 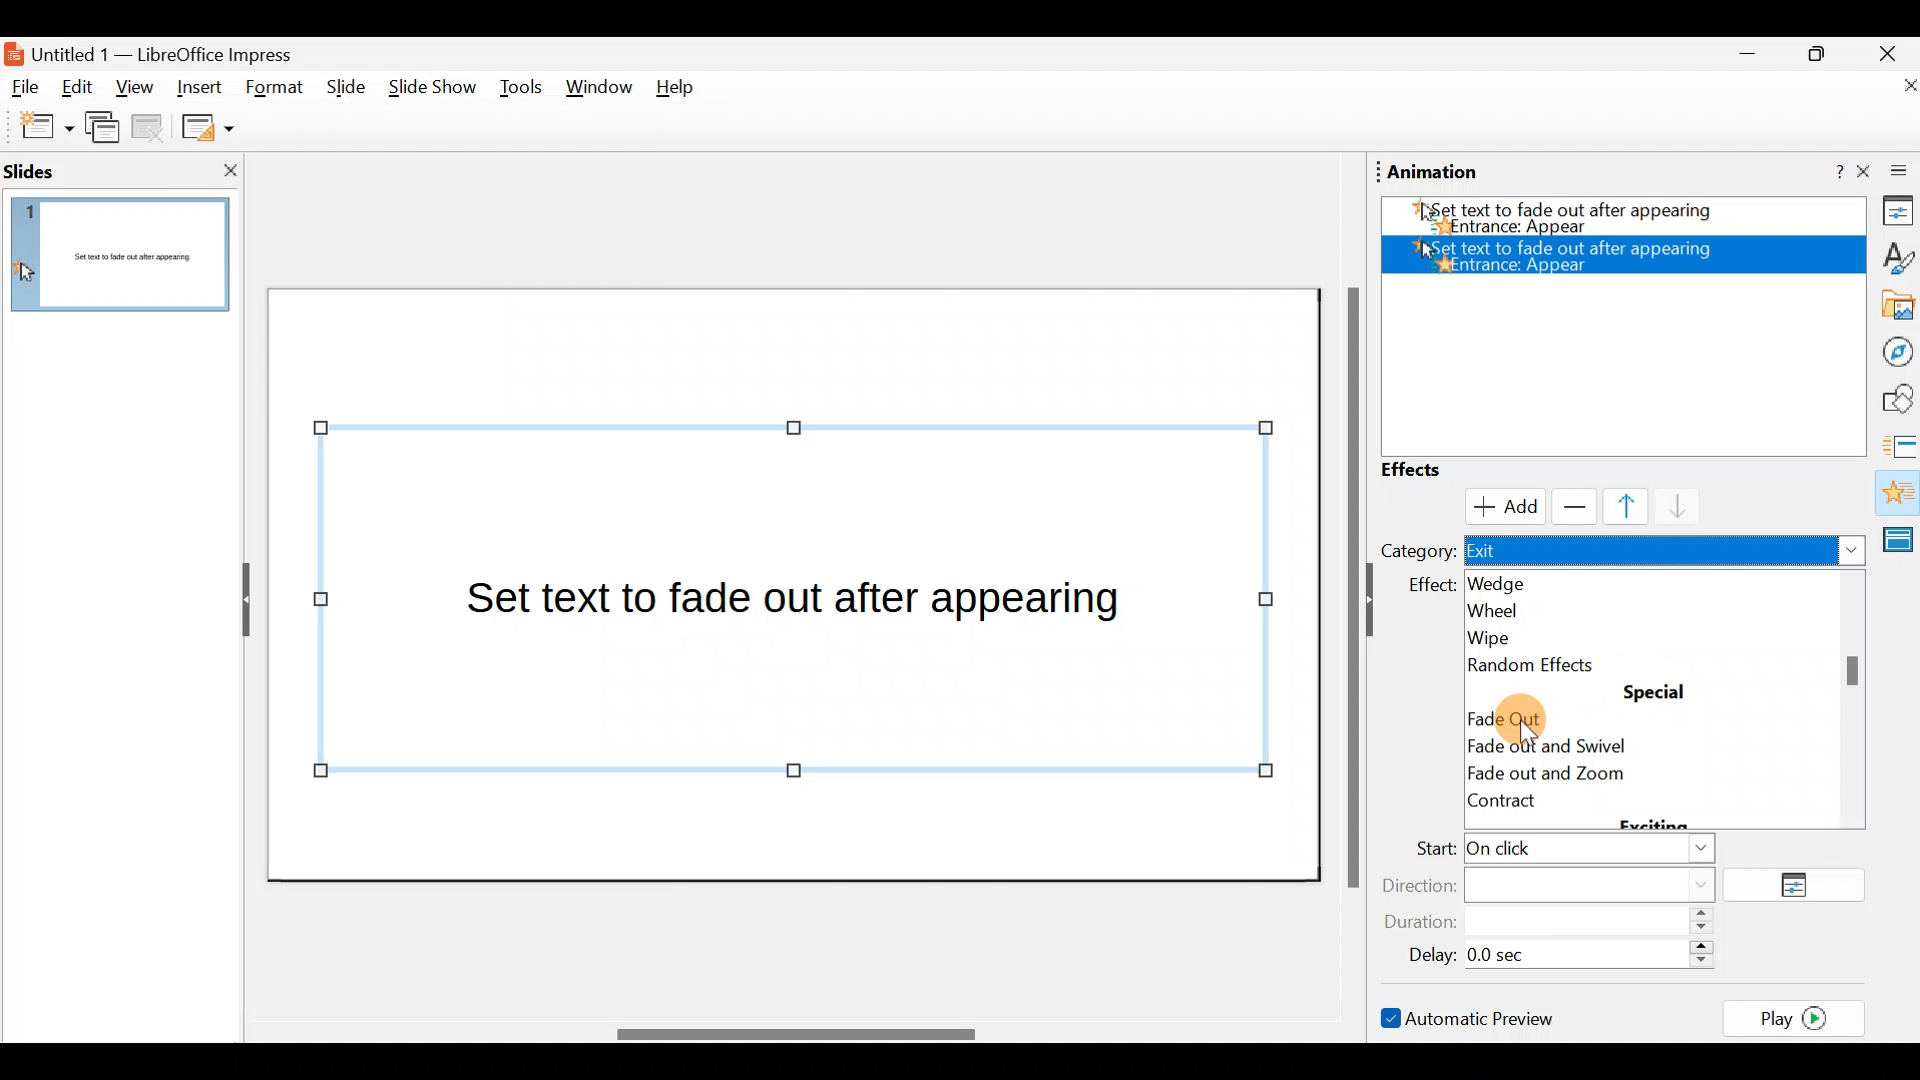 I want to click on Animation, so click(x=1434, y=172).